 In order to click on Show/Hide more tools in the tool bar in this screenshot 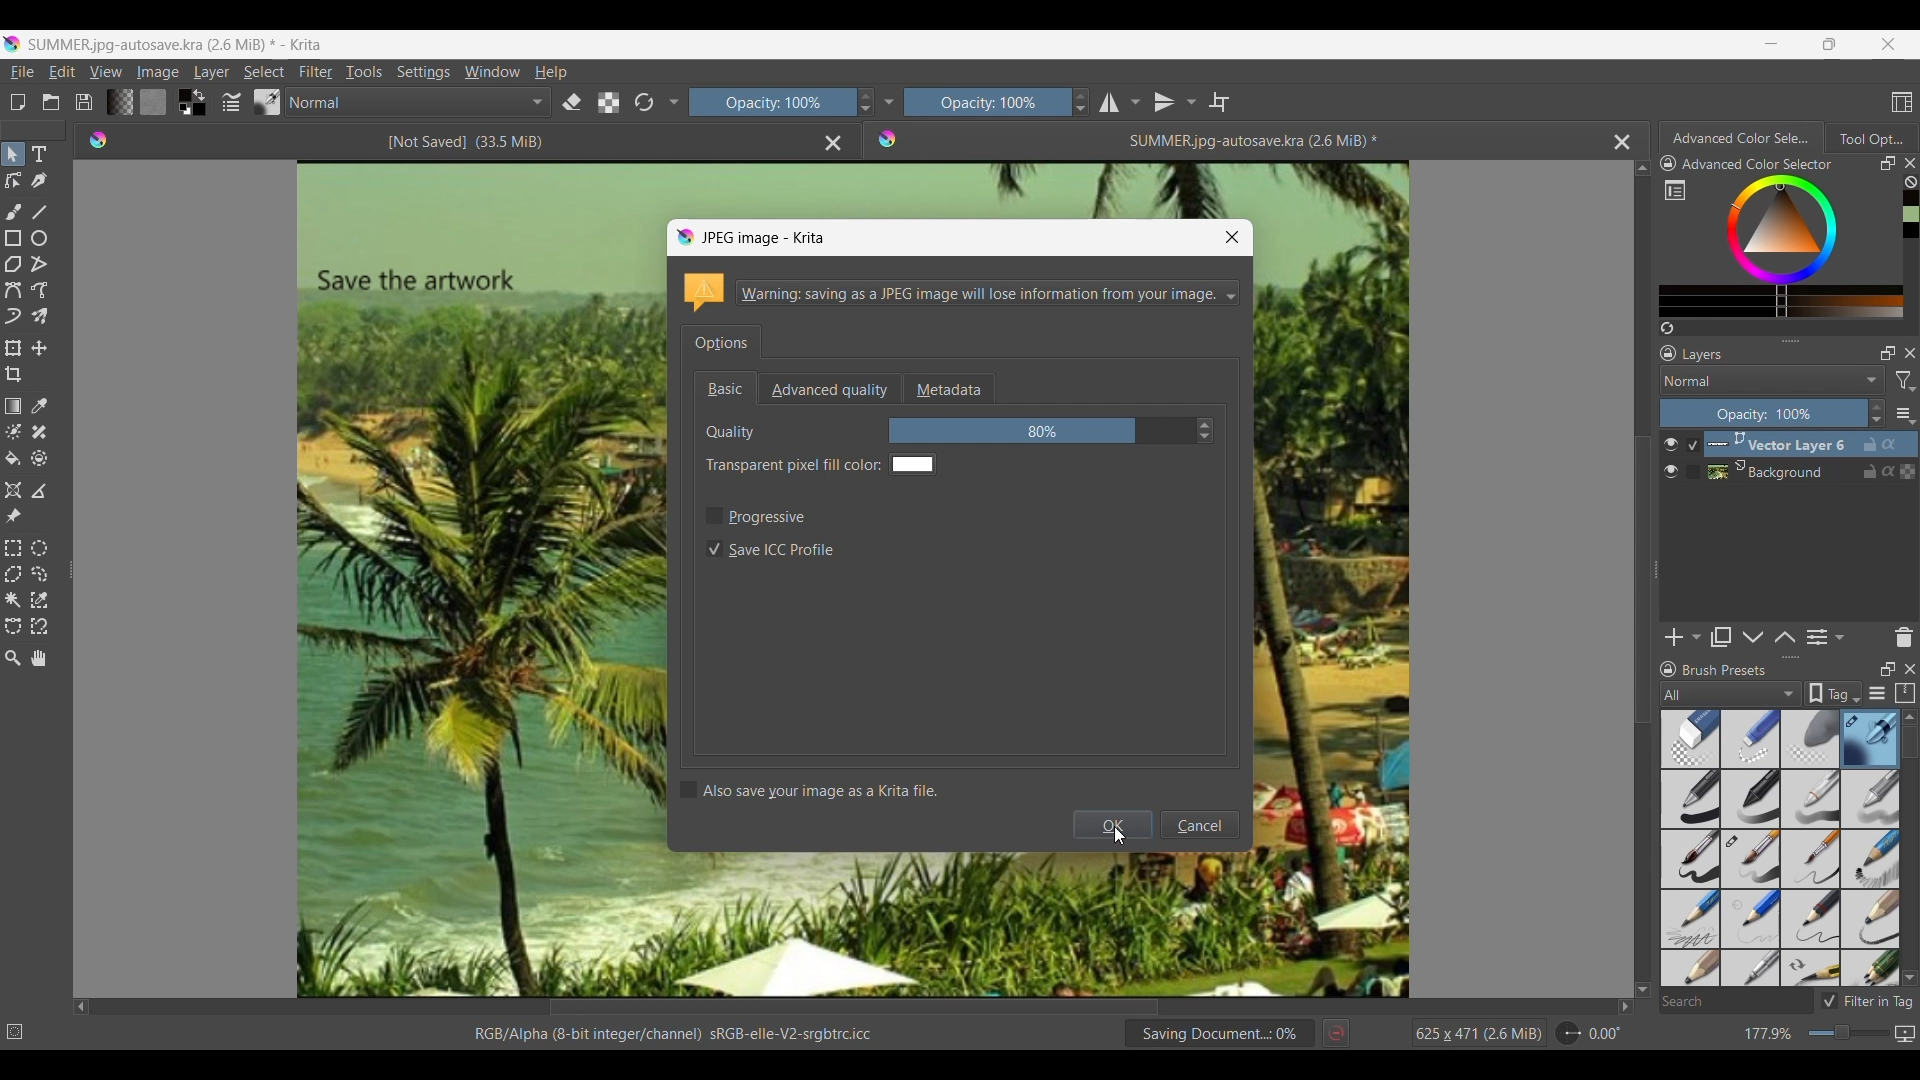, I will do `click(888, 103)`.